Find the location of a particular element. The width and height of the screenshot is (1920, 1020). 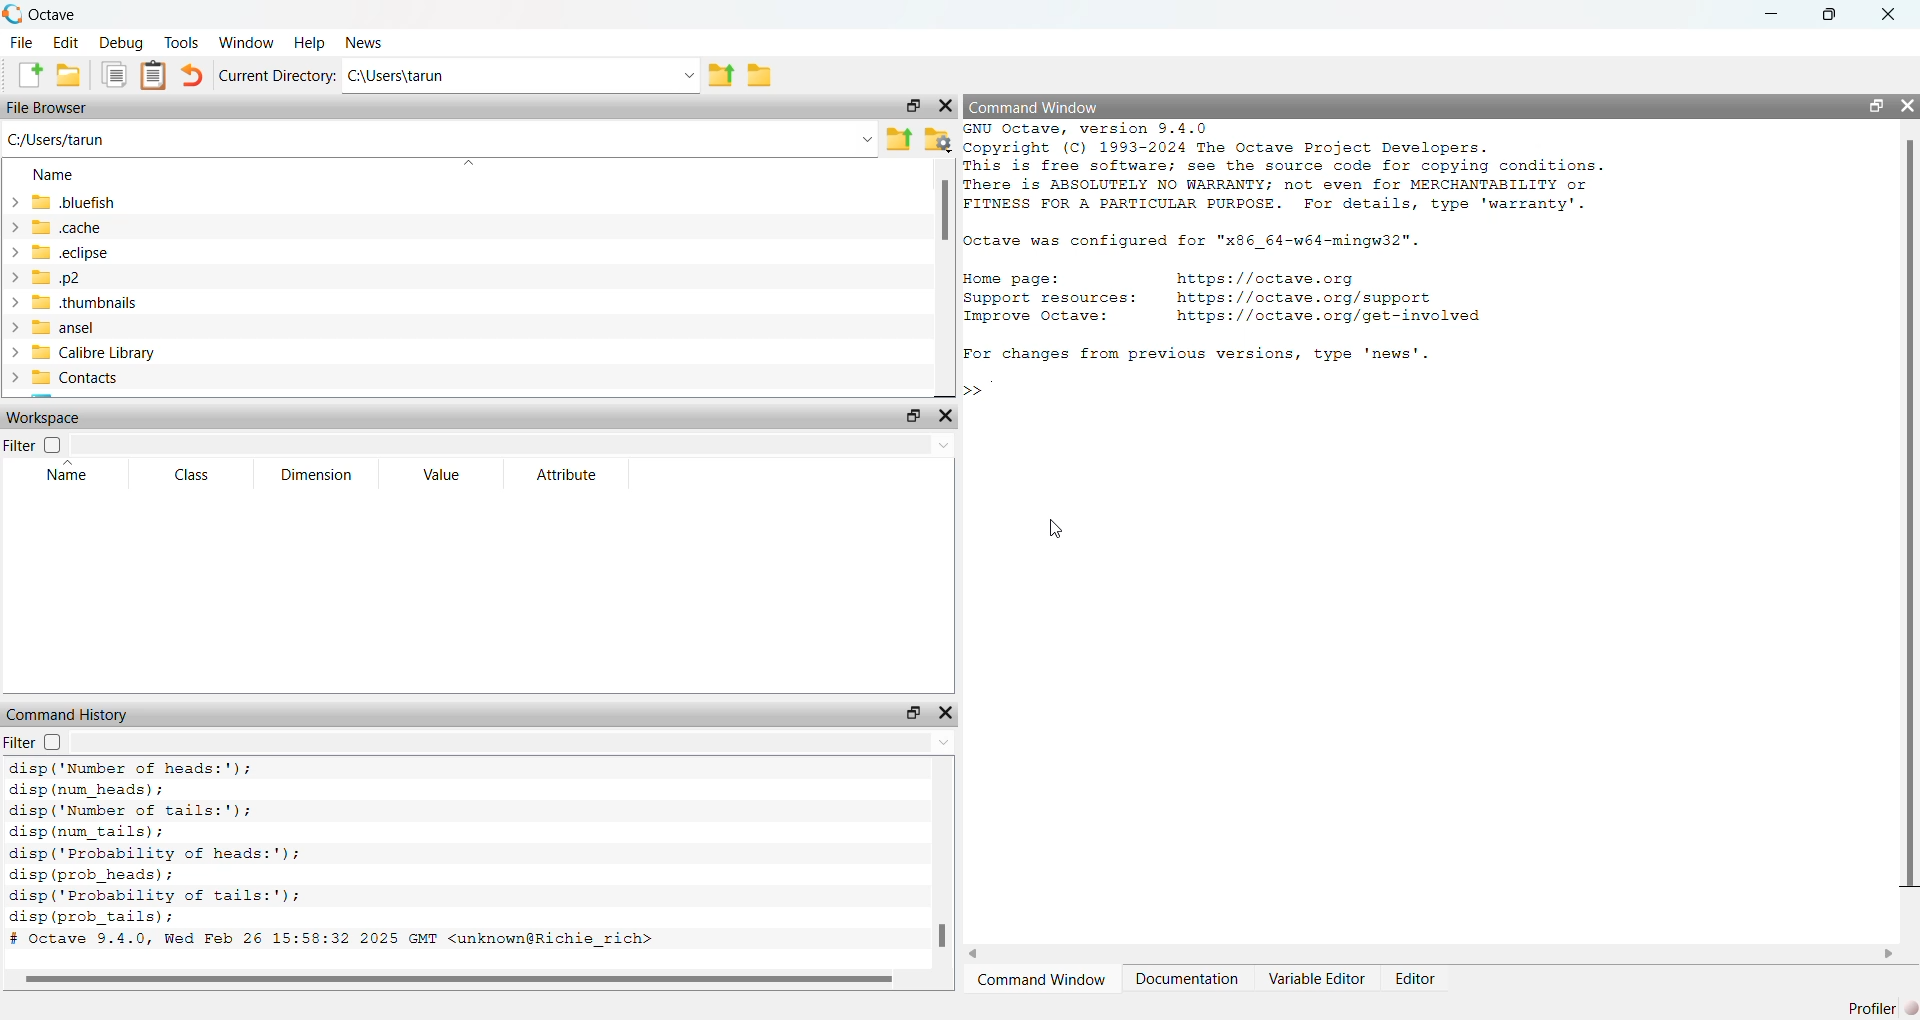

Contacts is located at coordinates (76, 377).